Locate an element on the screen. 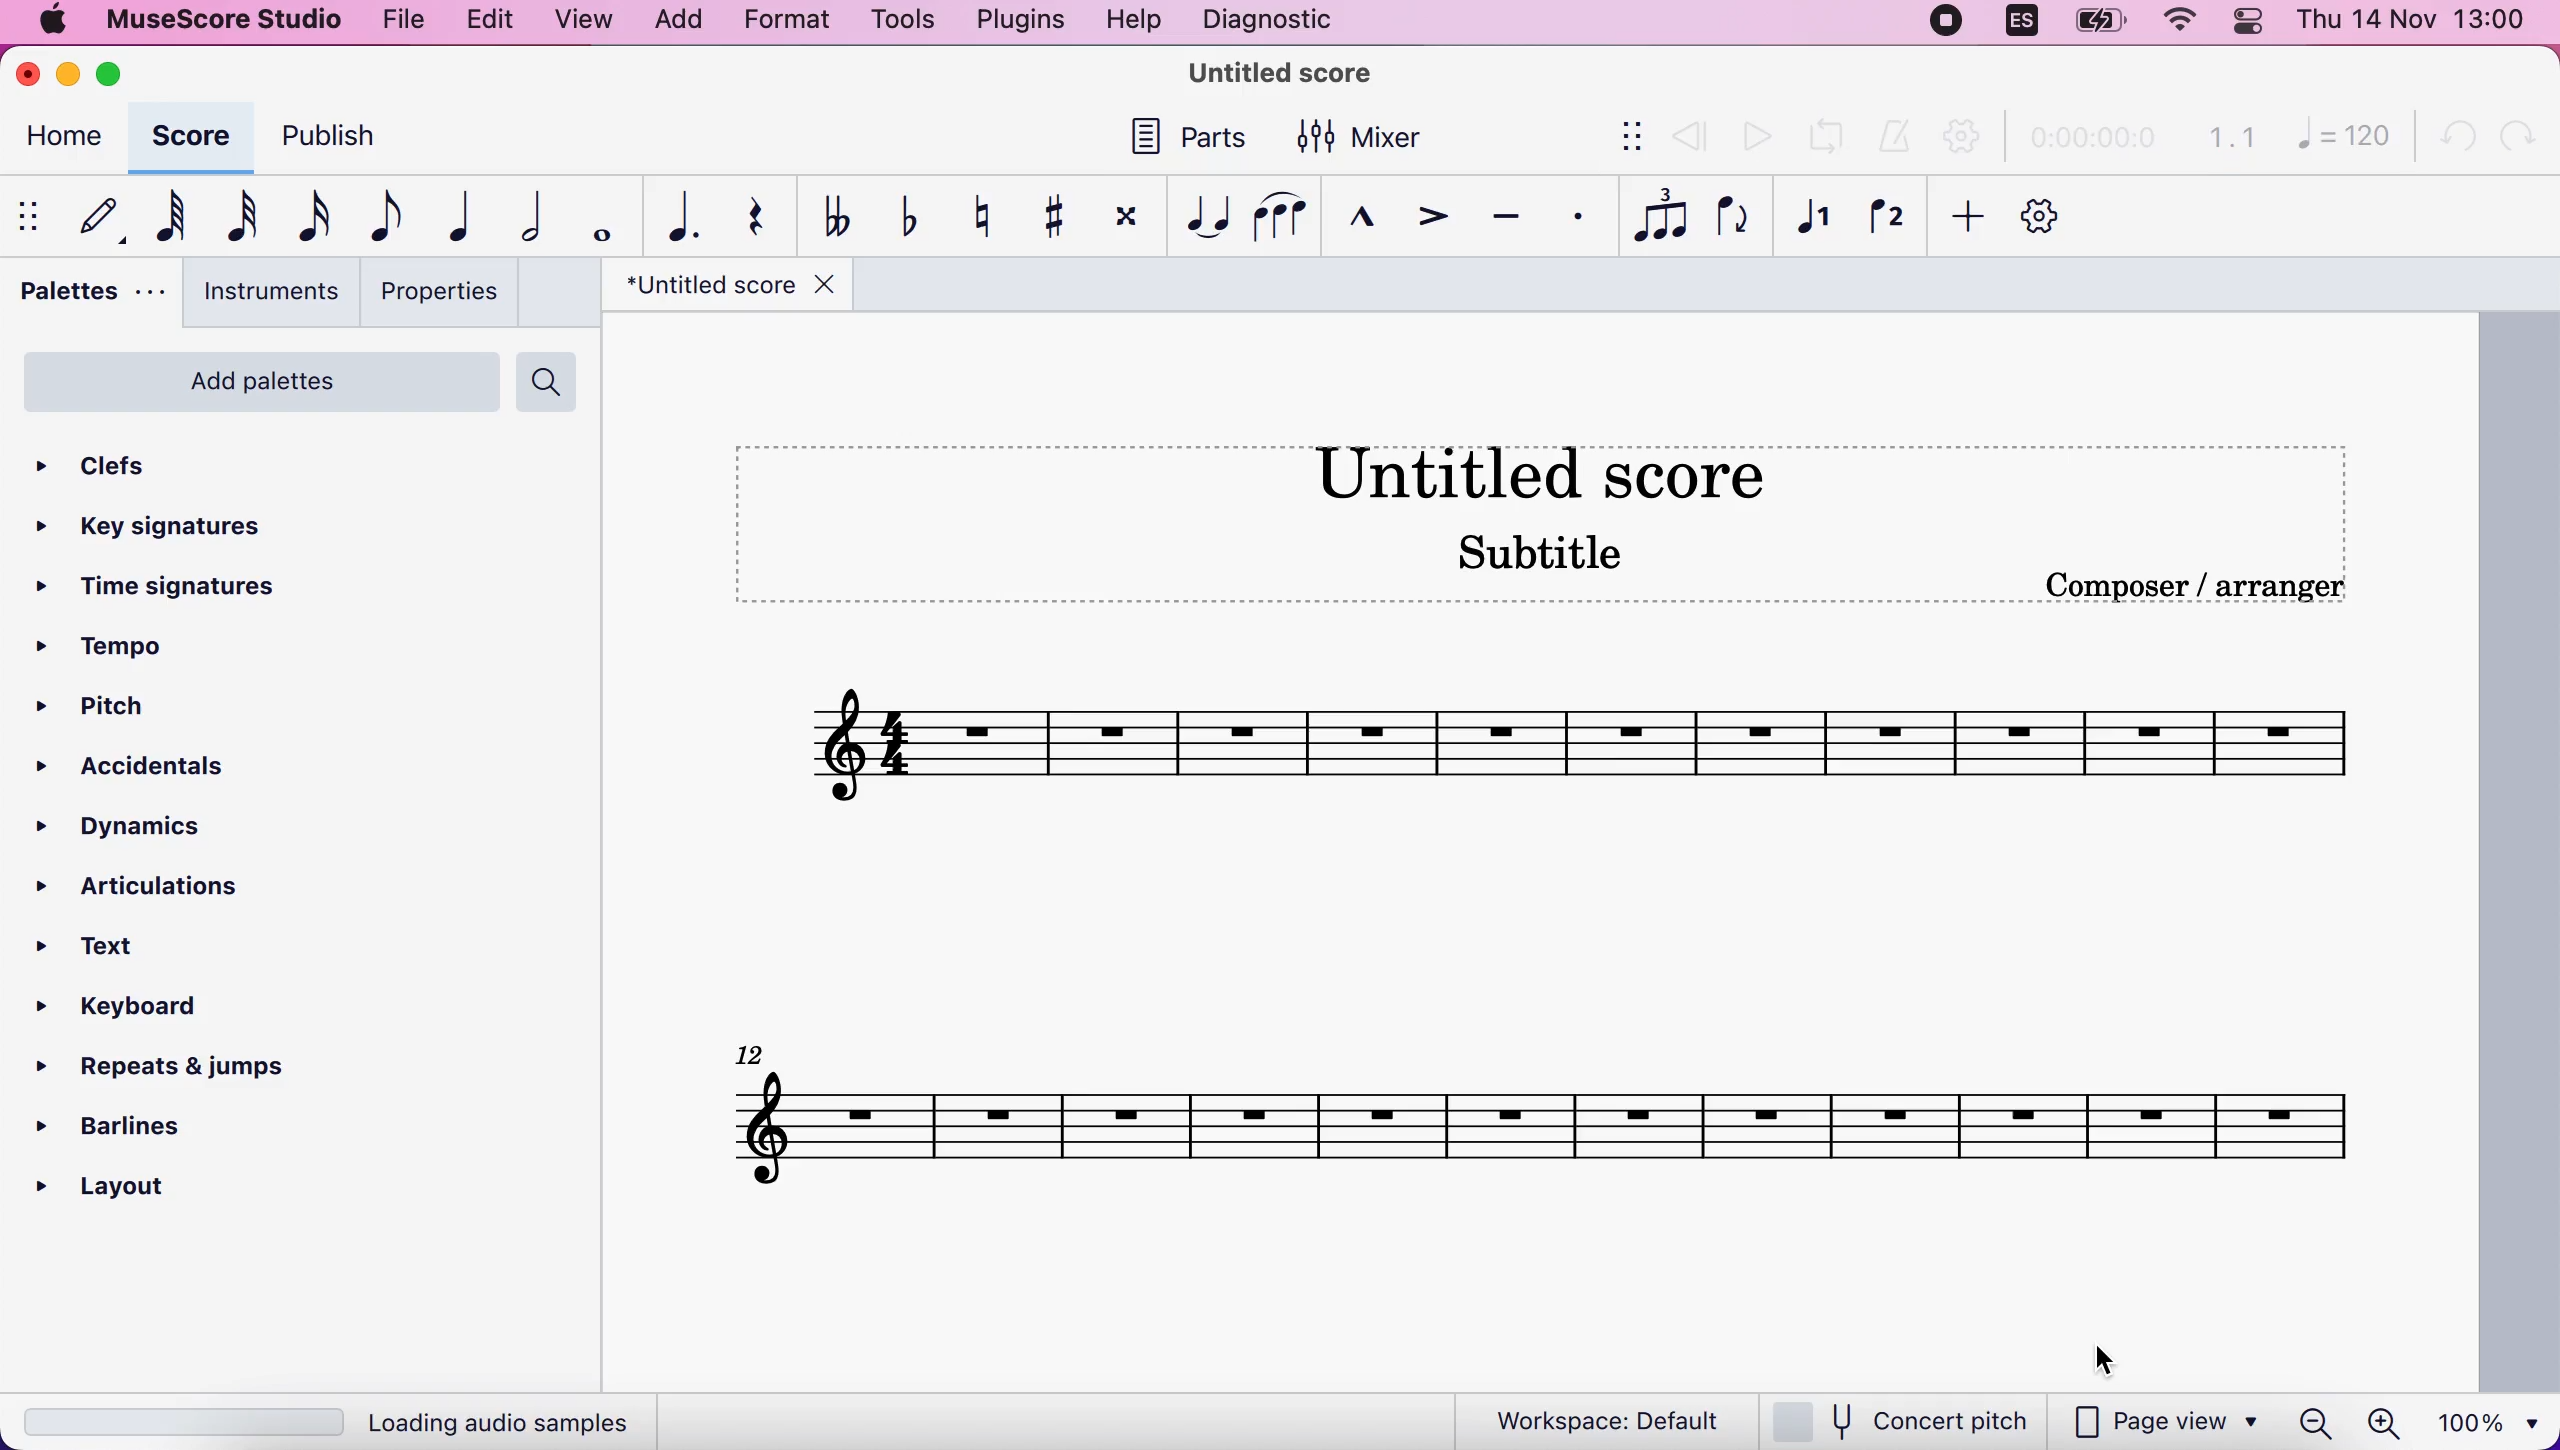 The height and width of the screenshot is (1450, 2560). close is located at coordinates (30, 78).